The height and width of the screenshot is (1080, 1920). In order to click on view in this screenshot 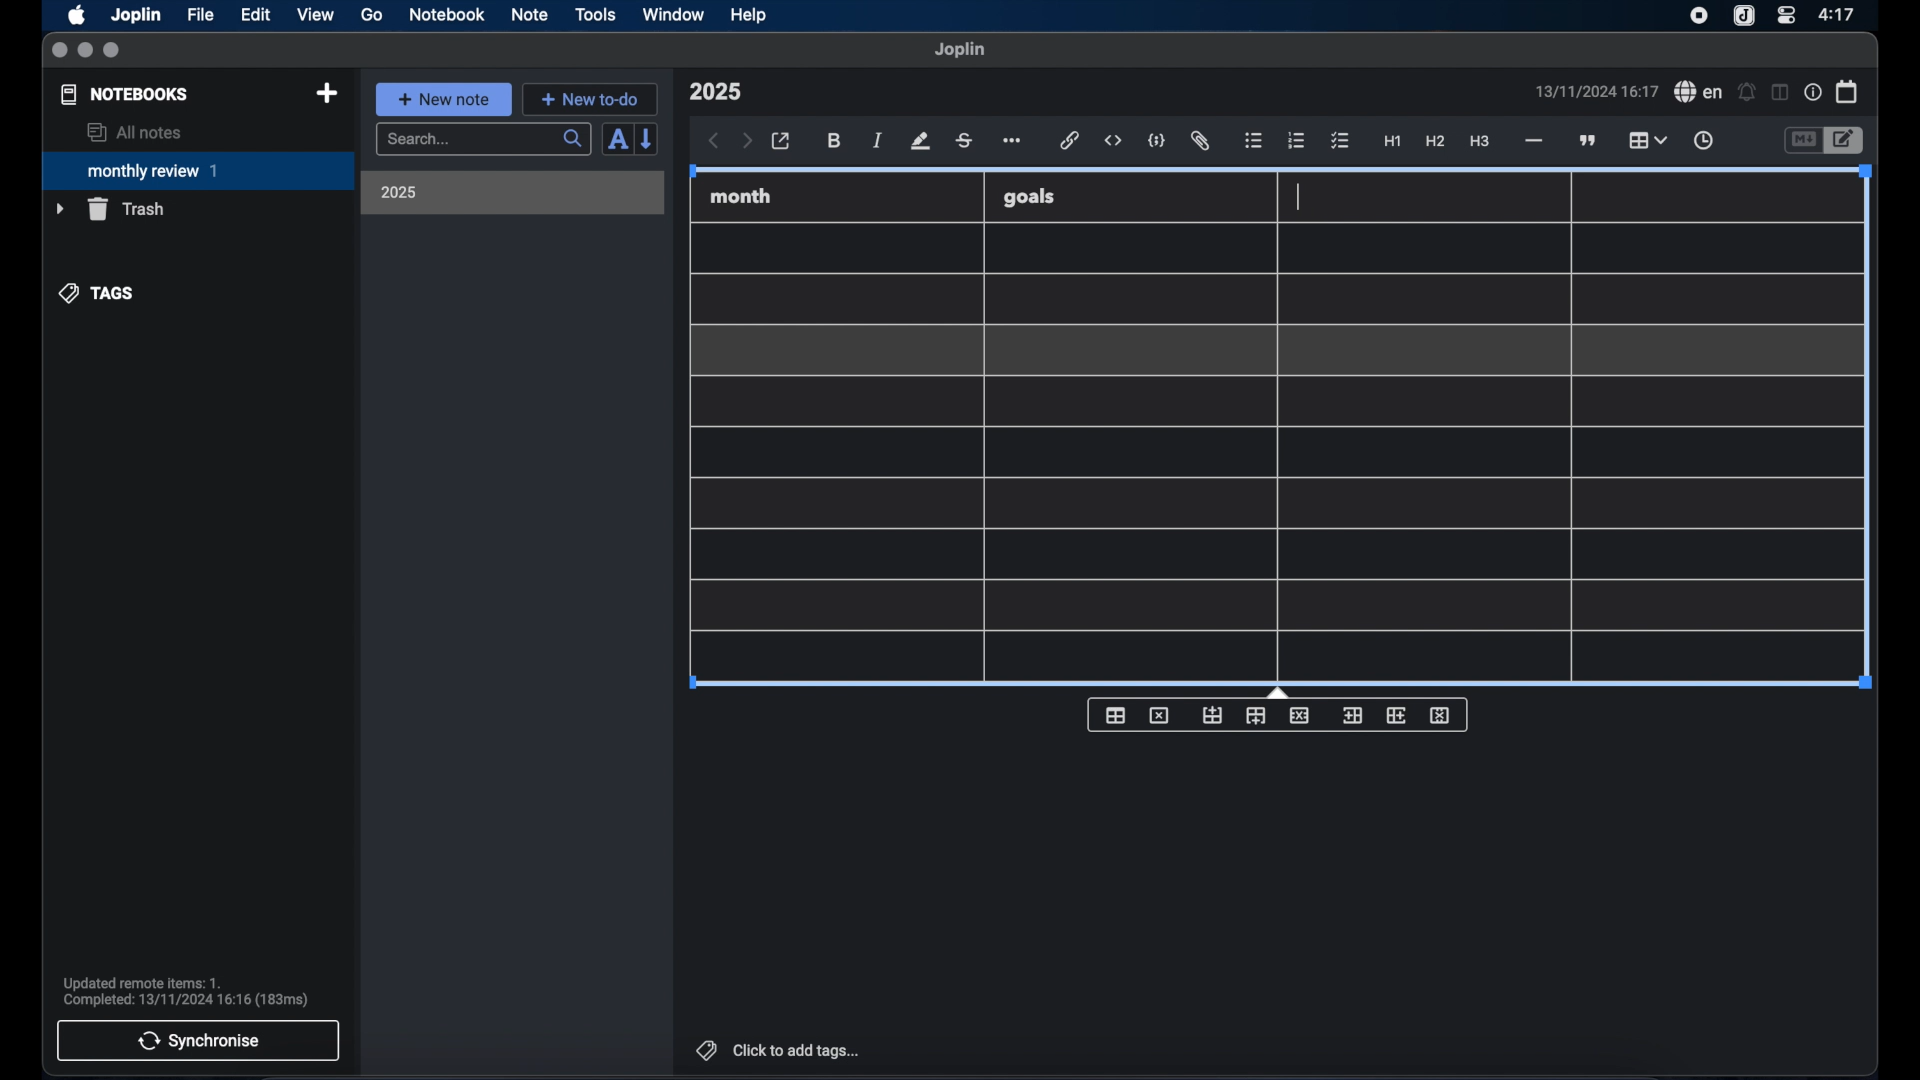, I will do `click(315, 15)`.